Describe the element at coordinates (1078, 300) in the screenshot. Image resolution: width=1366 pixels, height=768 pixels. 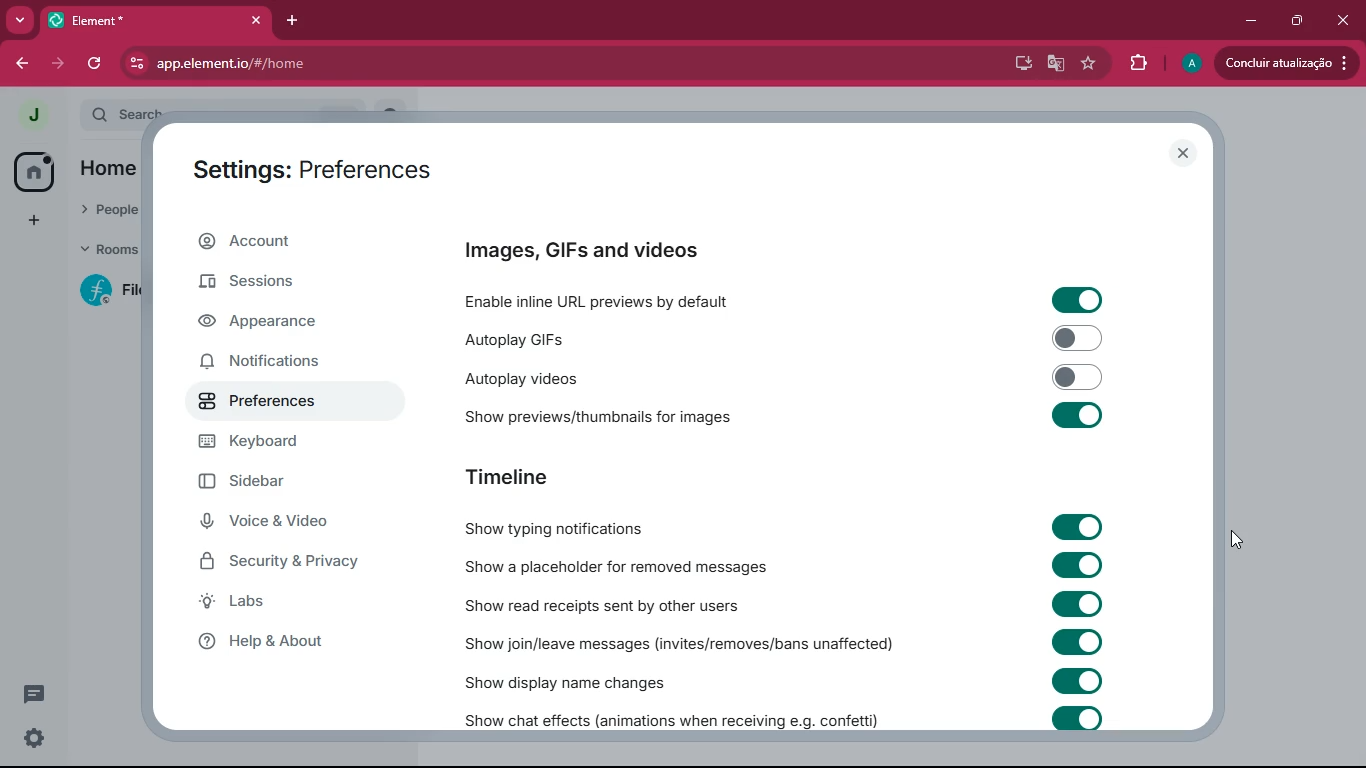
I see `toggle on/off` at that location.